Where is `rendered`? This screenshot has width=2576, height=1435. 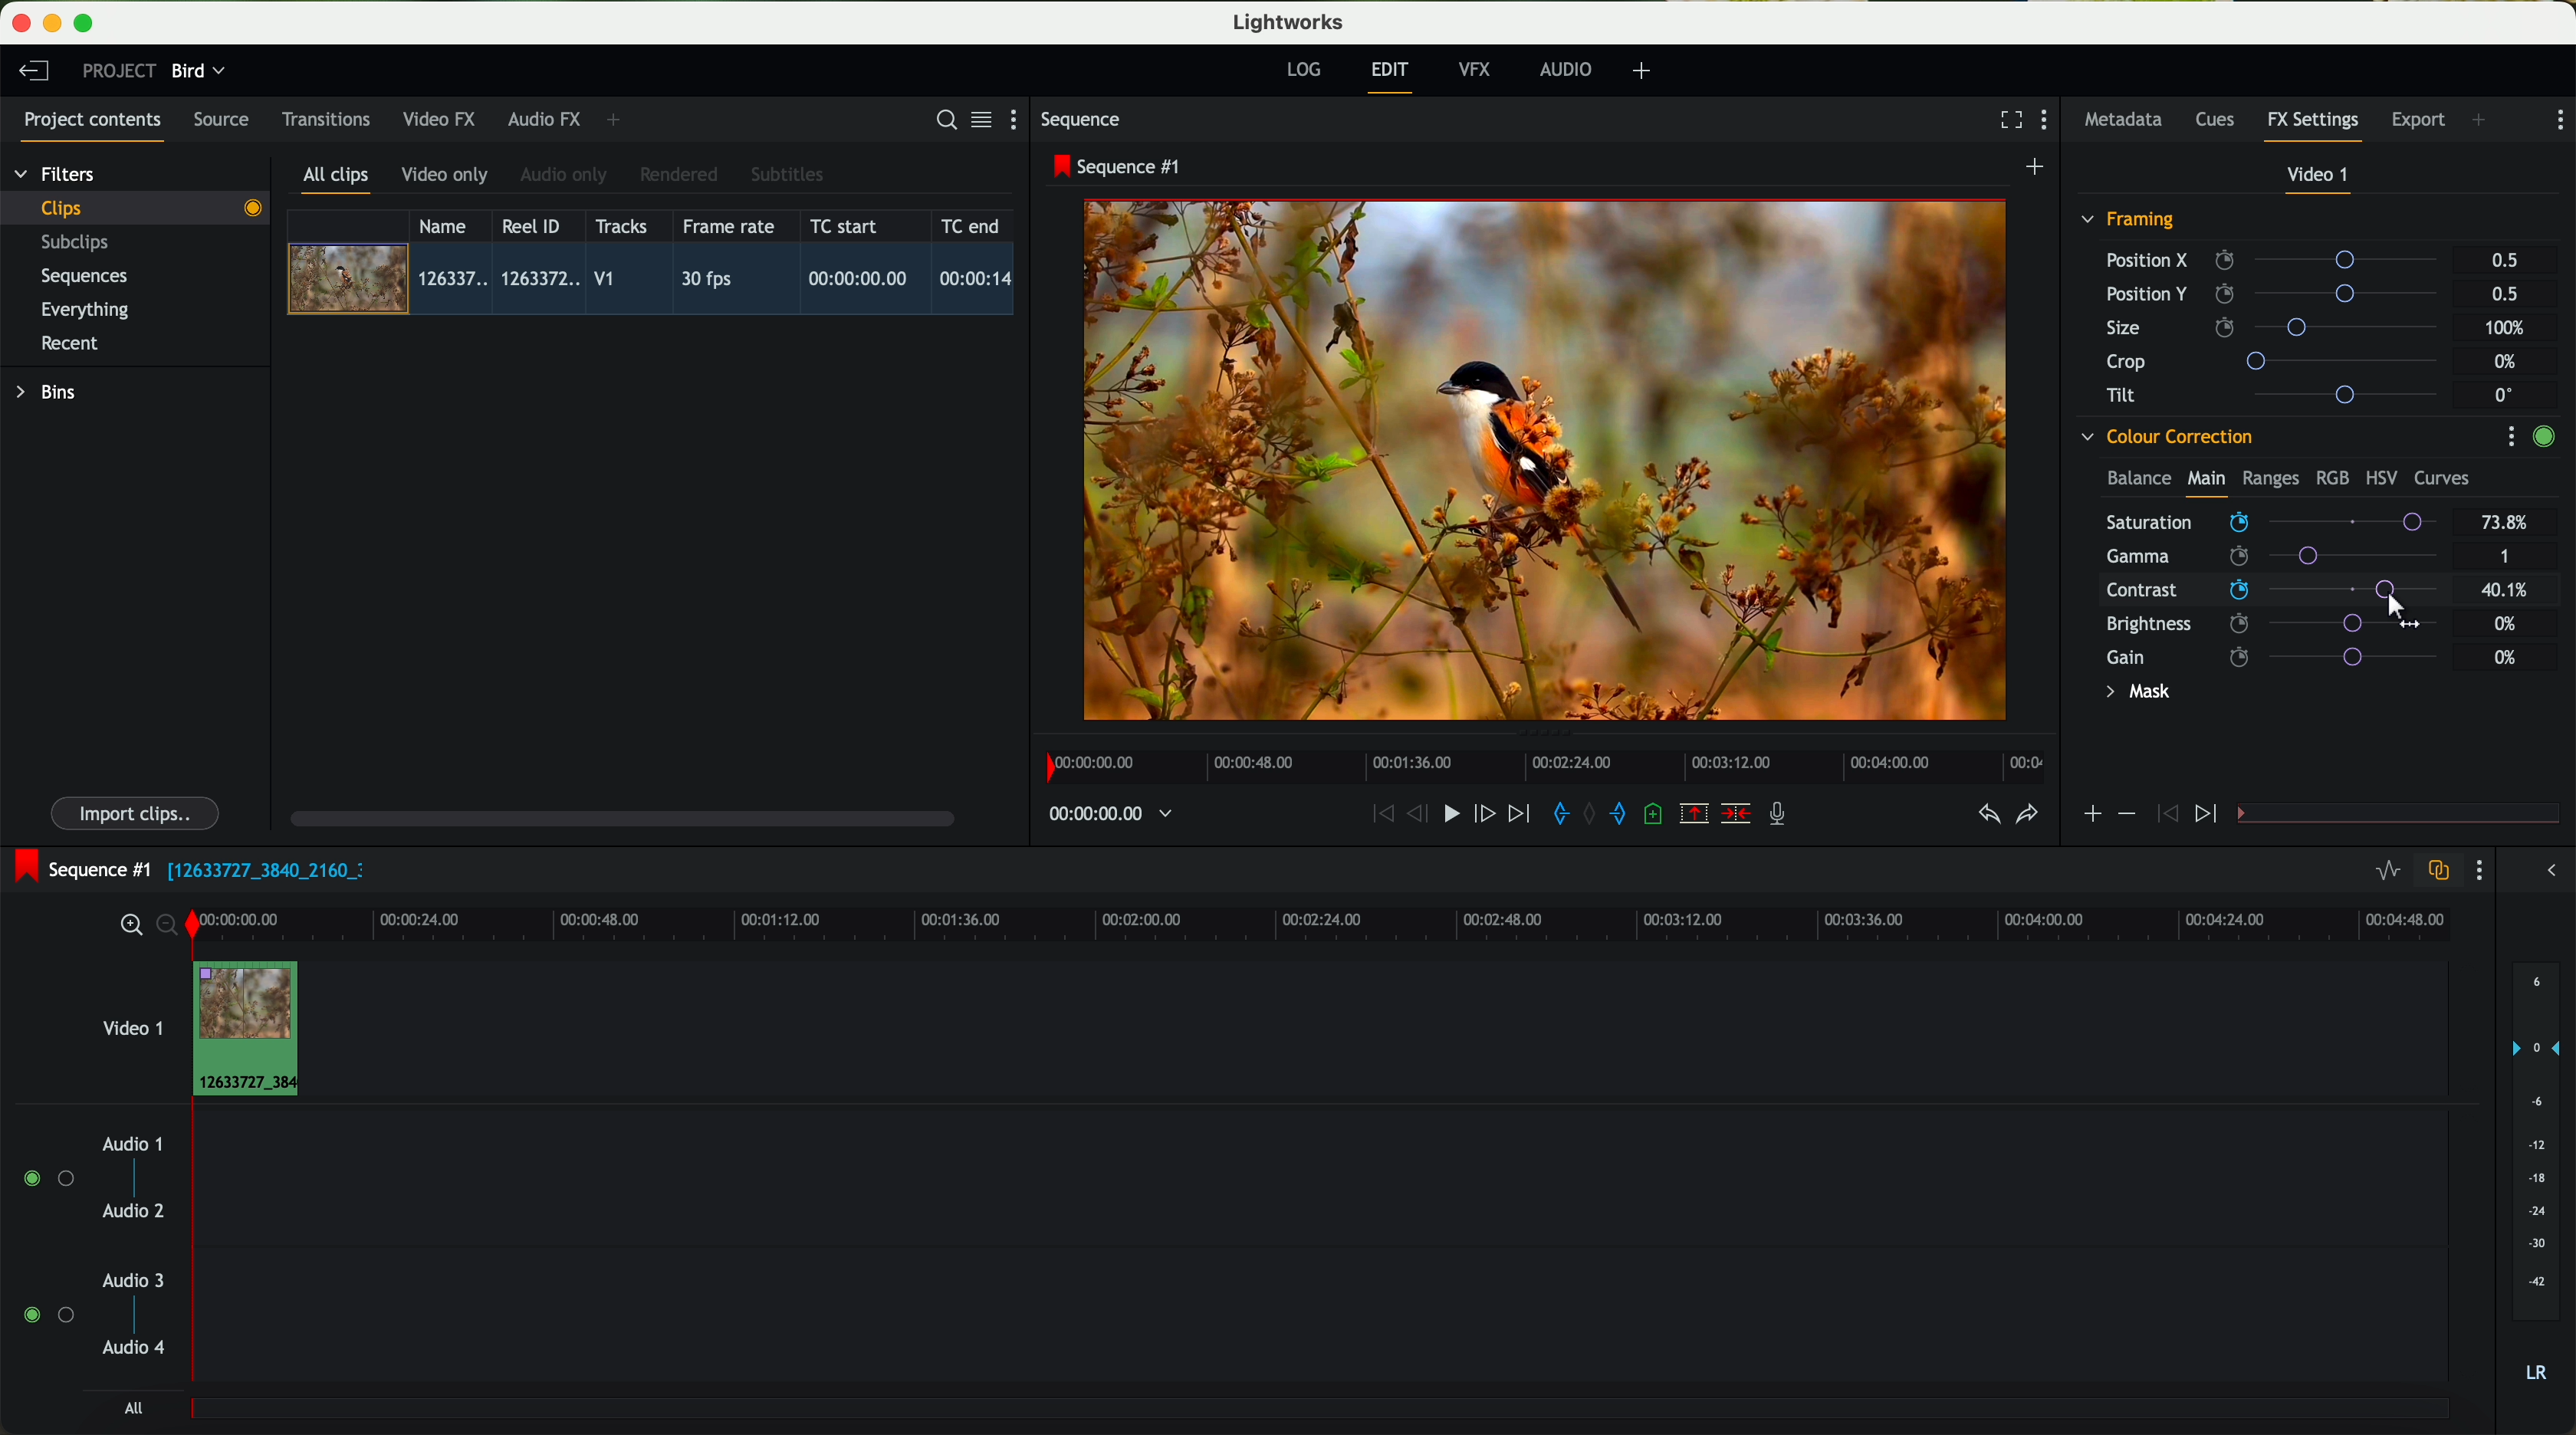
rendered is located at coordinates (680, 176).